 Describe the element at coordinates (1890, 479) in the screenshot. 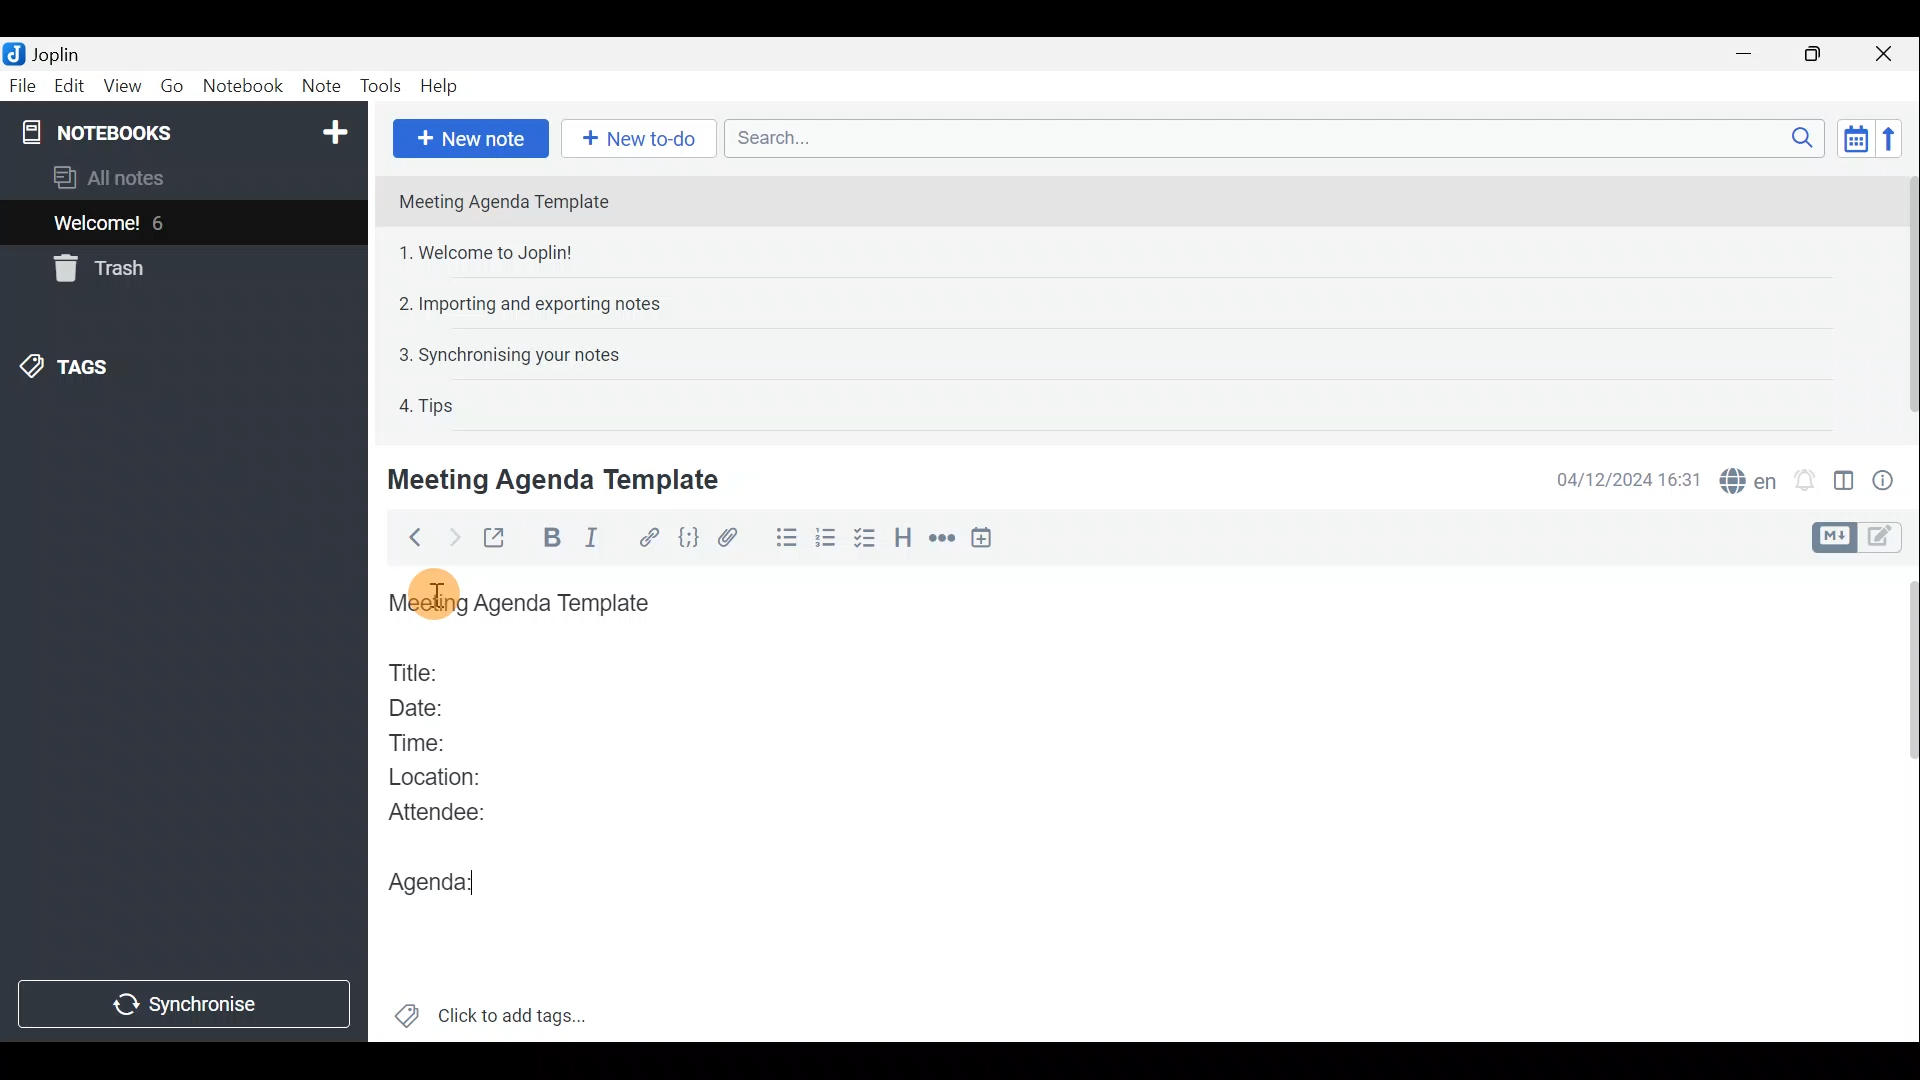

I see `Note properties` at that location.